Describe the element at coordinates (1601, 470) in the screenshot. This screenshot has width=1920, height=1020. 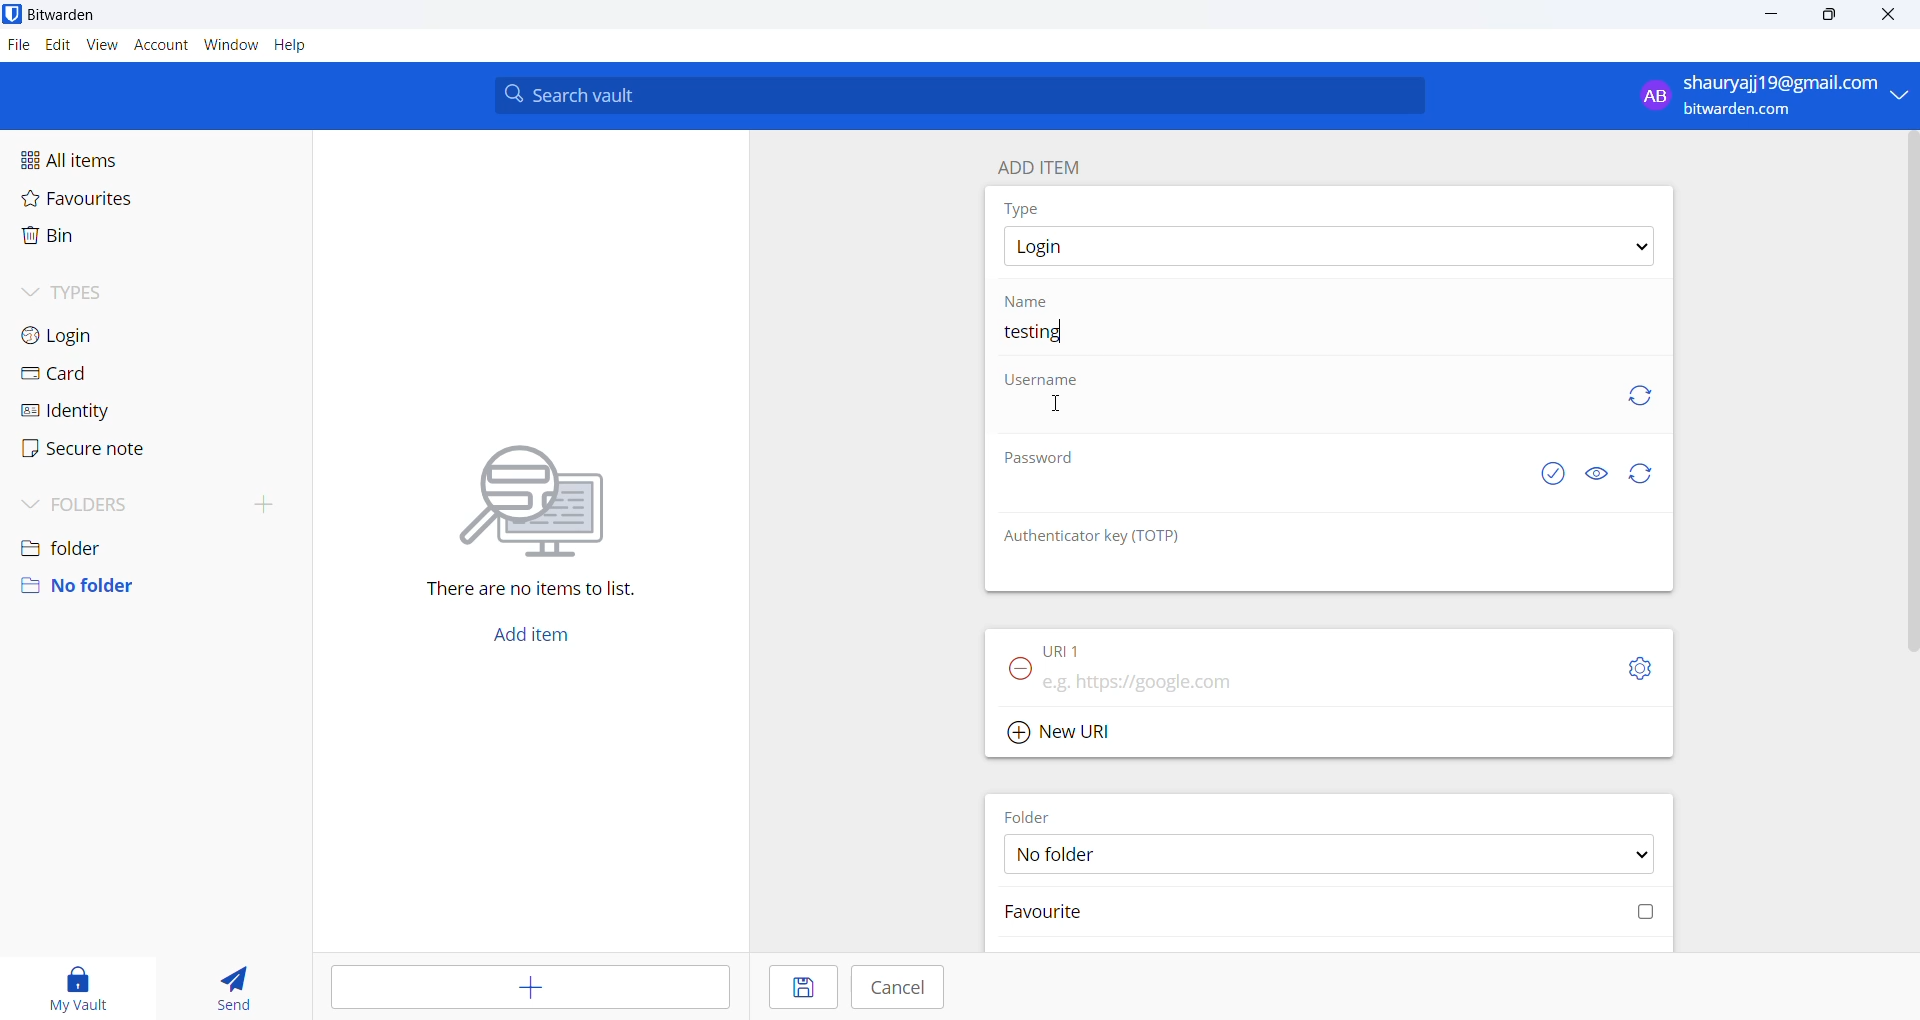
I see `show or hide` at that location.